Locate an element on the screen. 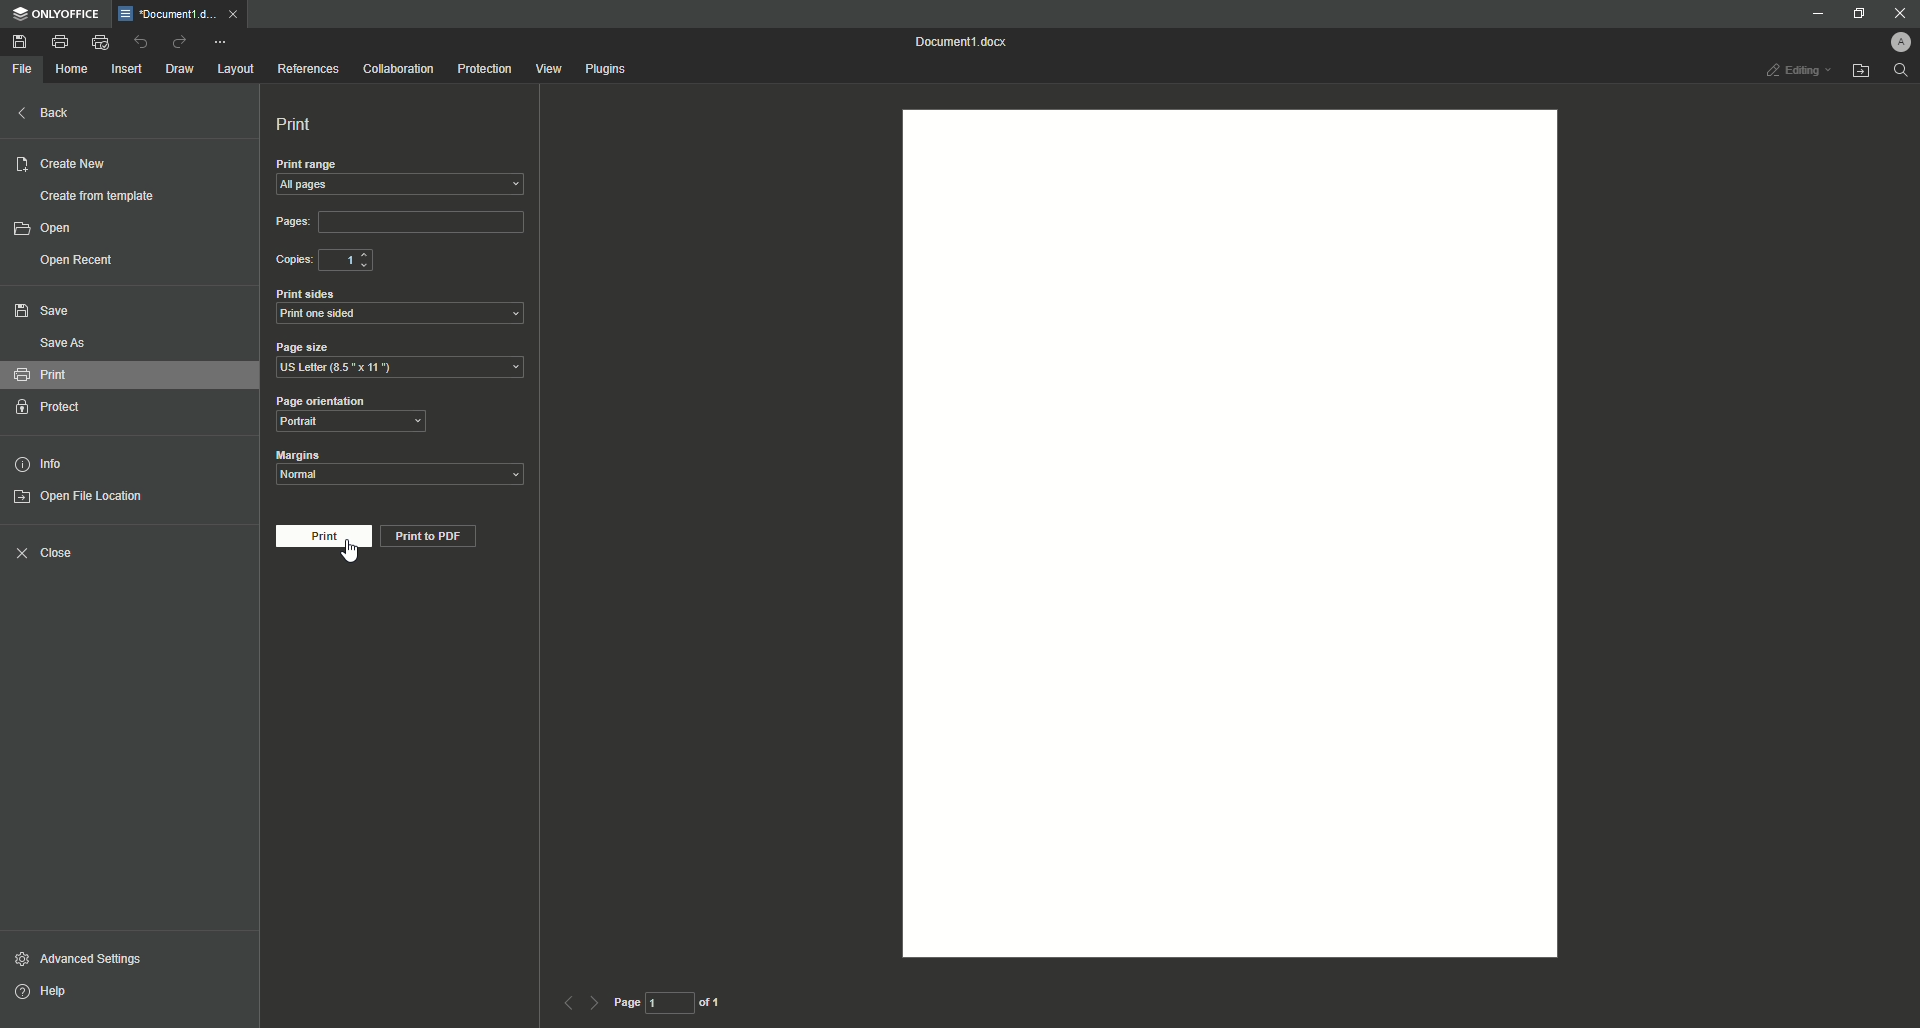   is located at coordinates (129, 67).